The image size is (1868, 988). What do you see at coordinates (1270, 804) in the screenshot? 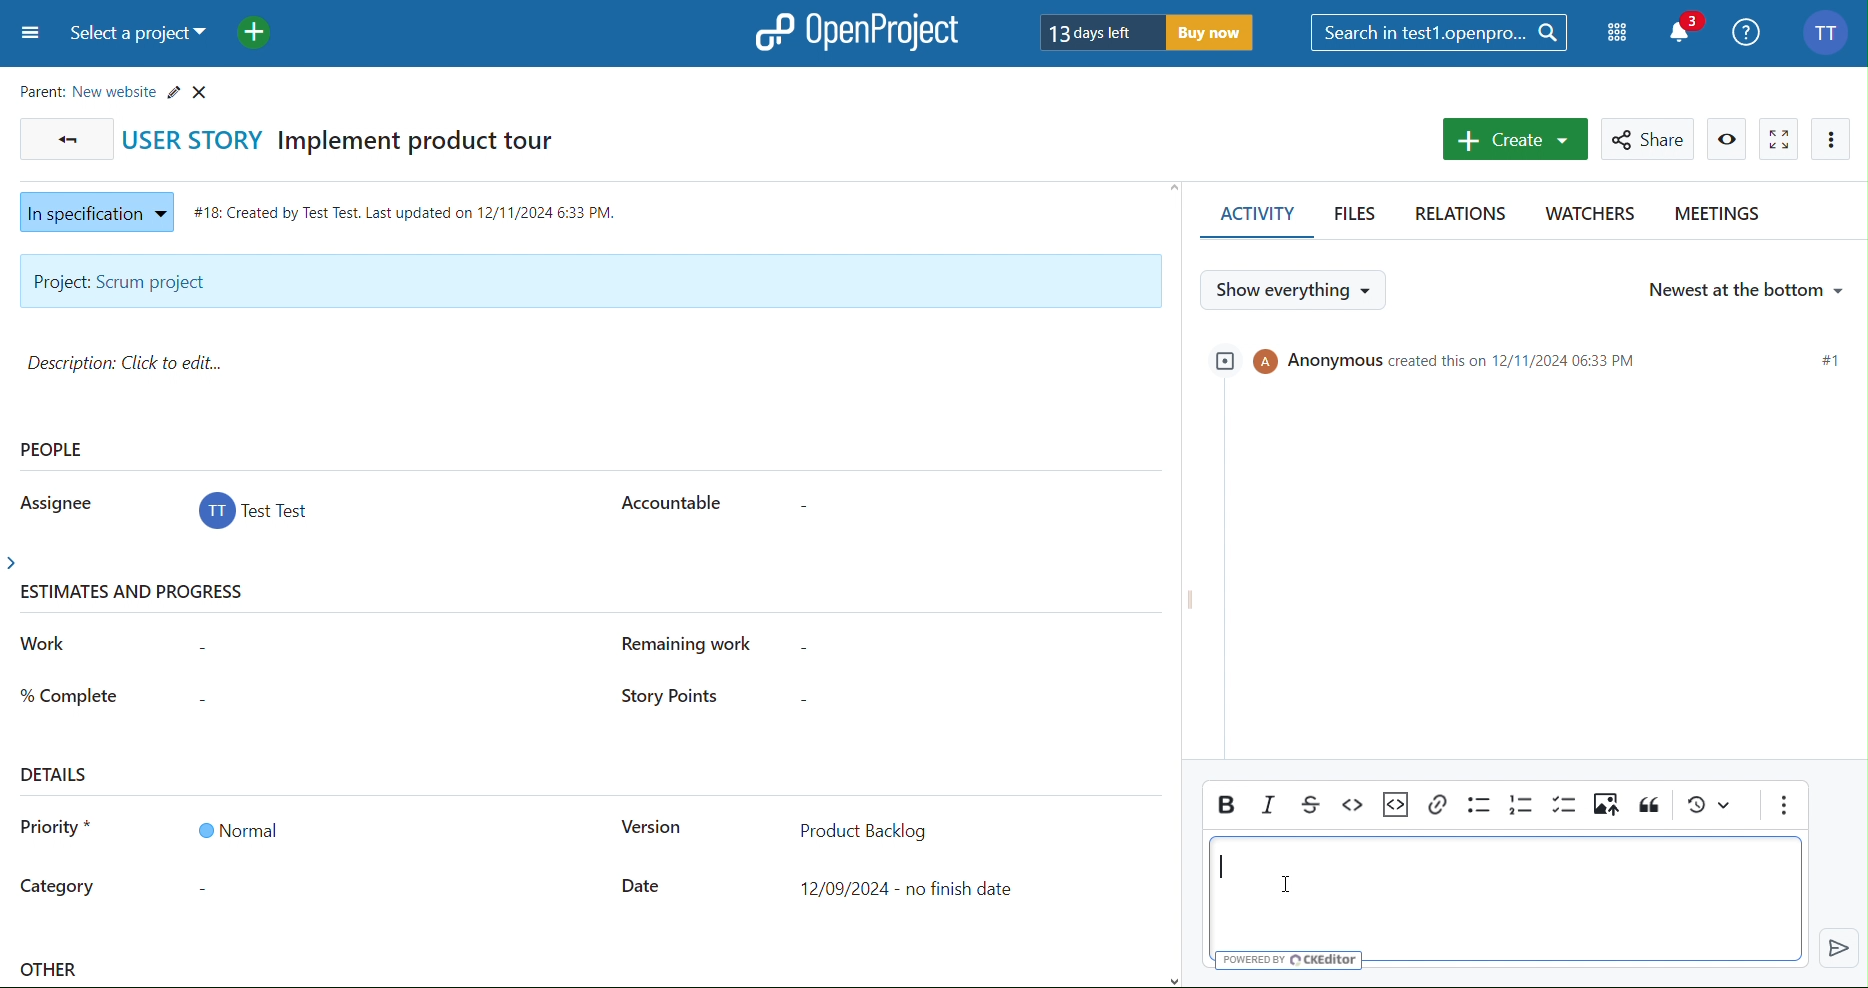
I see `Italic` at bounding box center [1270, 804].